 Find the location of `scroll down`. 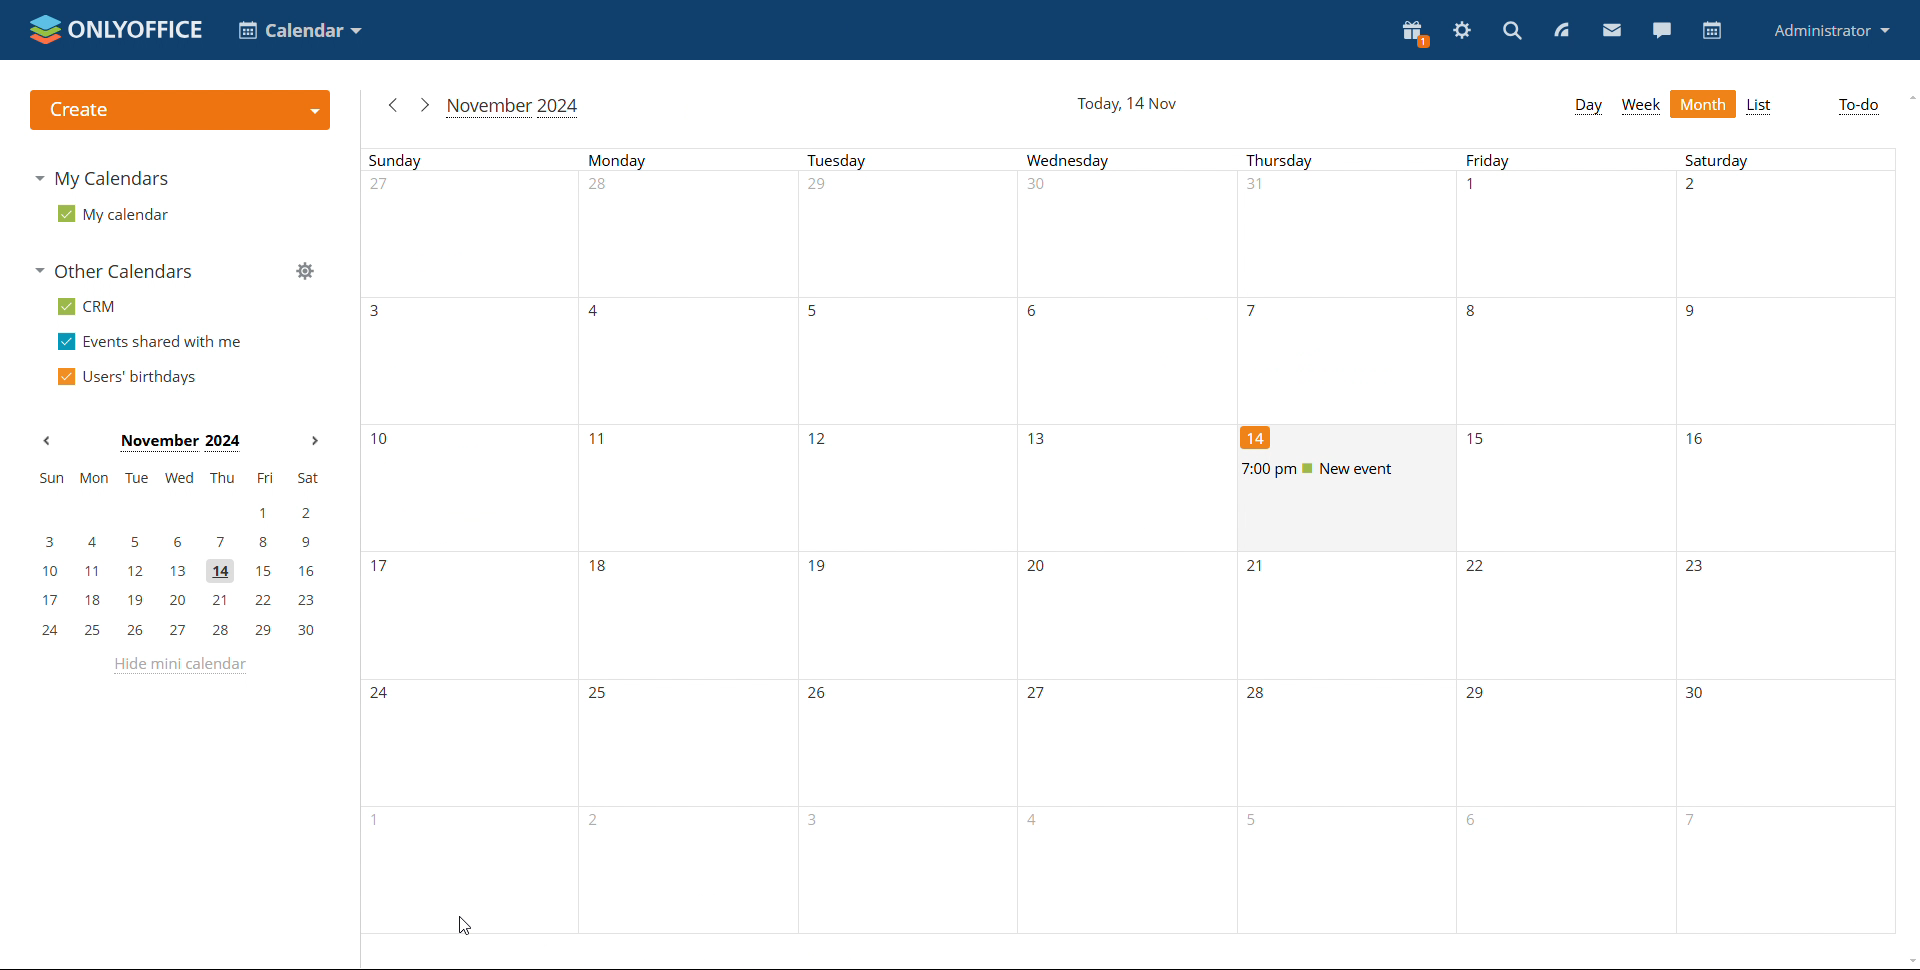

scroll down is located at coordinates (1908, 962).